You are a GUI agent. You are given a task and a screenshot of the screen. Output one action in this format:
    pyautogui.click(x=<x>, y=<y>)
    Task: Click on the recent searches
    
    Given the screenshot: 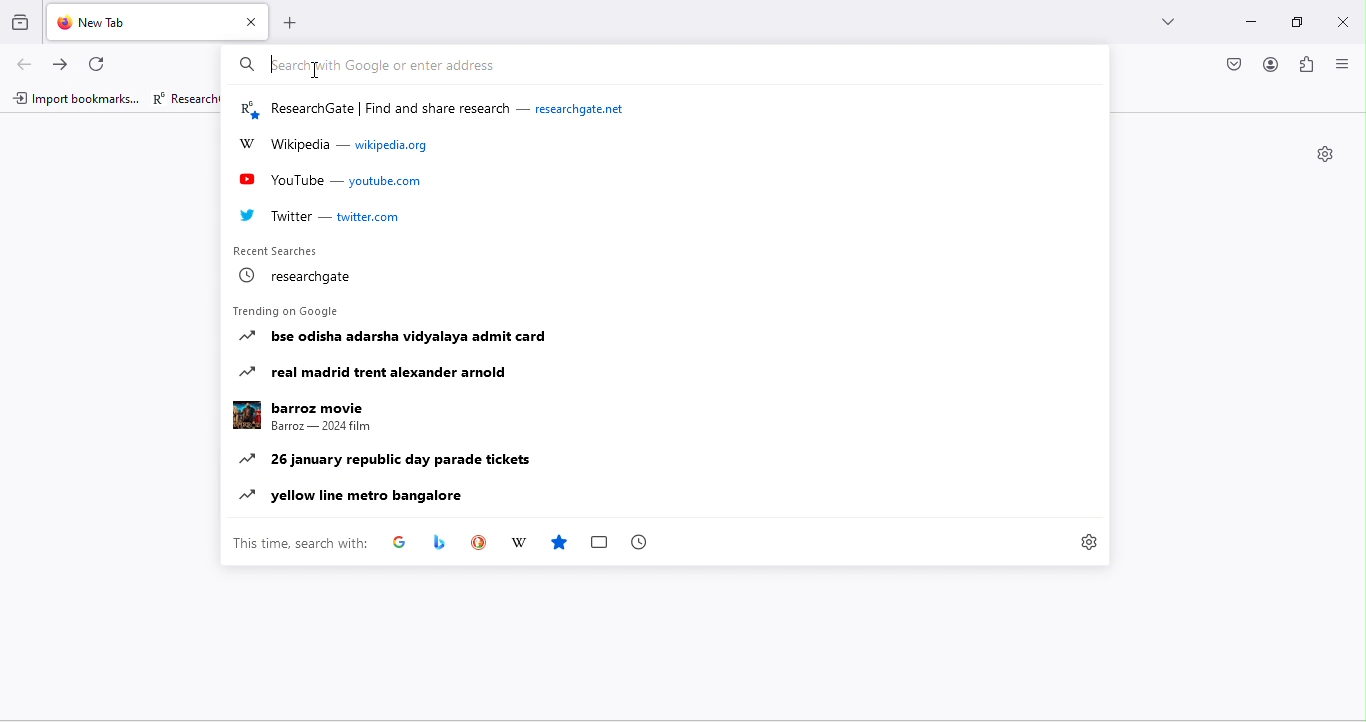 What is the action you would take?
    pyautogui.click(x=301, y=251)
    